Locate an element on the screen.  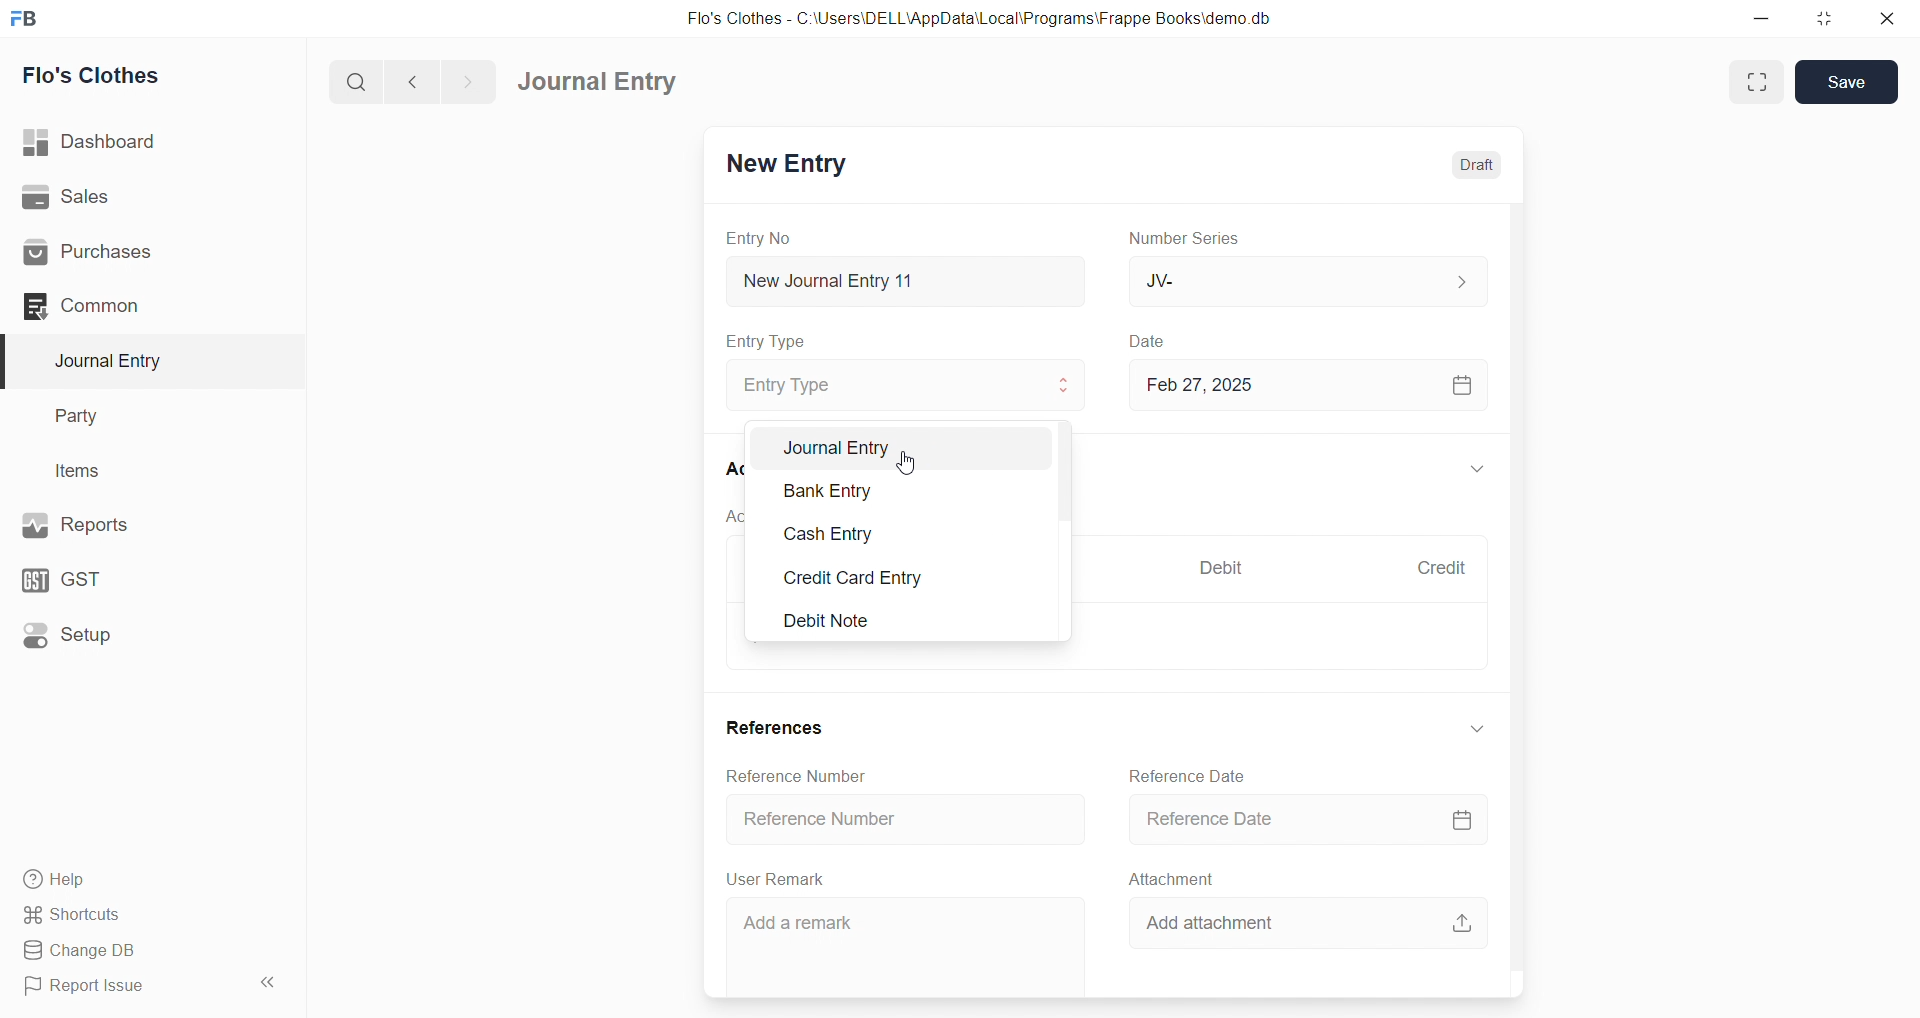
EXPAND/COLLAPSE is located at coordinates (1476, 733).